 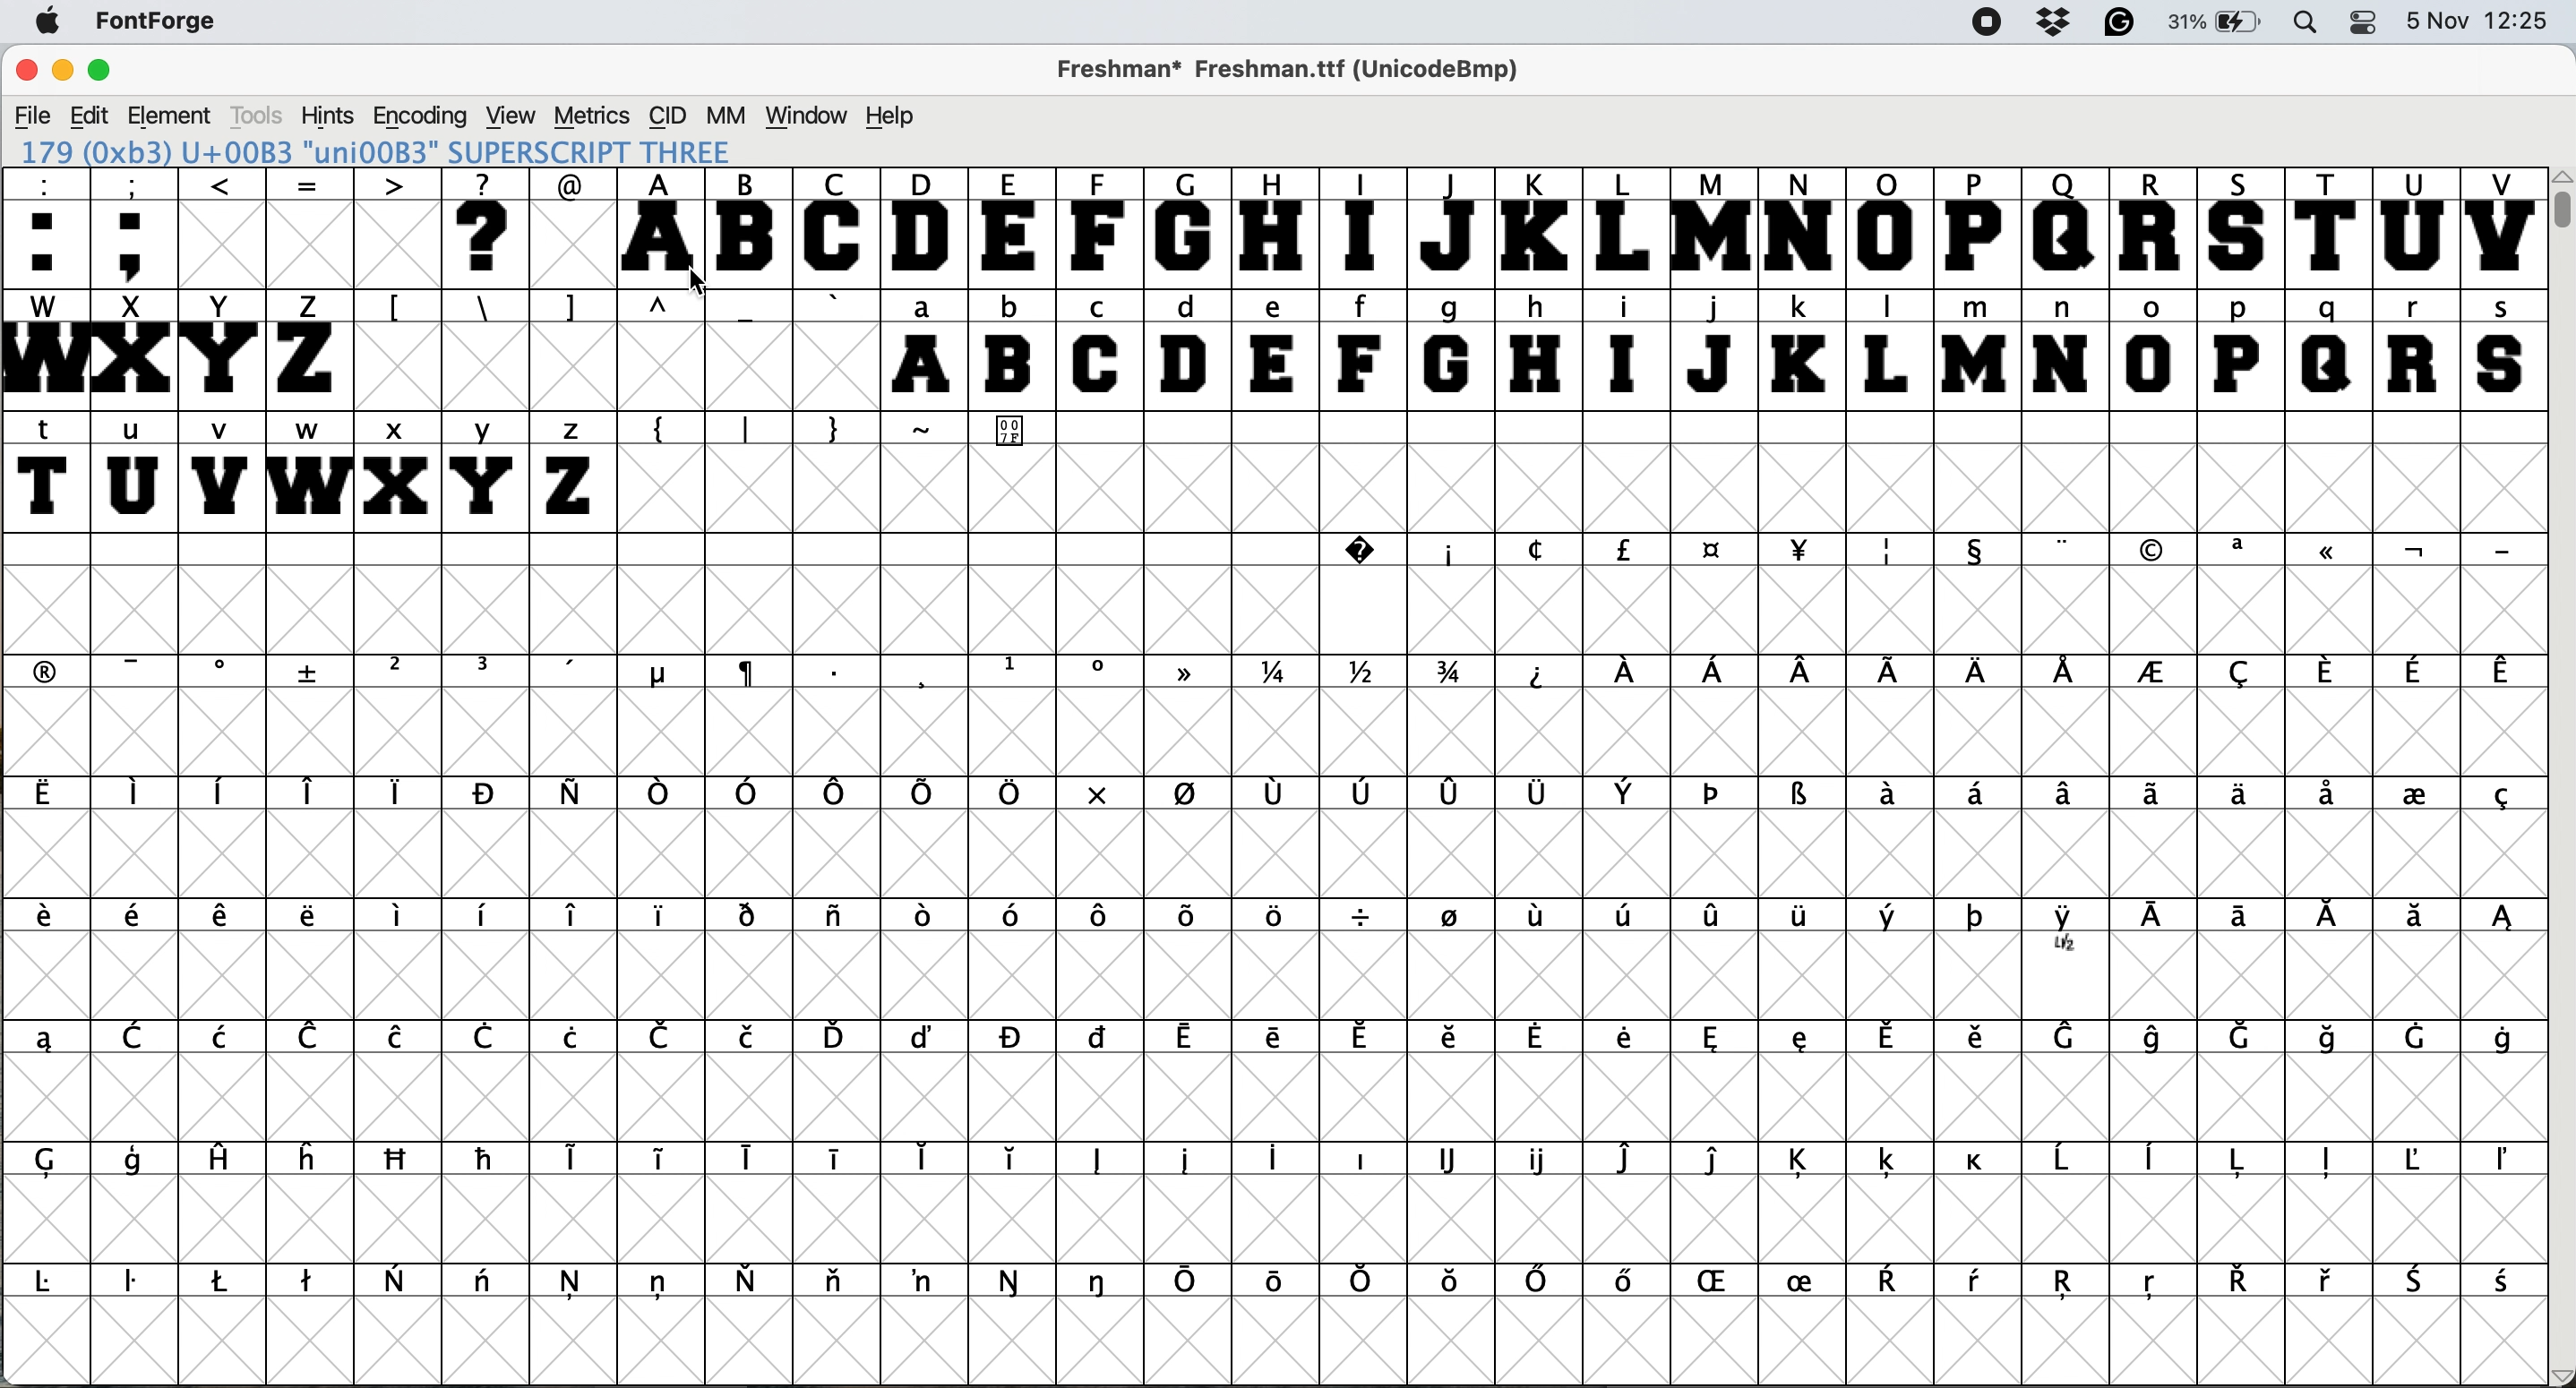 What do you see at coordinates (30, 113) in the screenshot?
I see `file` at bounding box center [30, 113].